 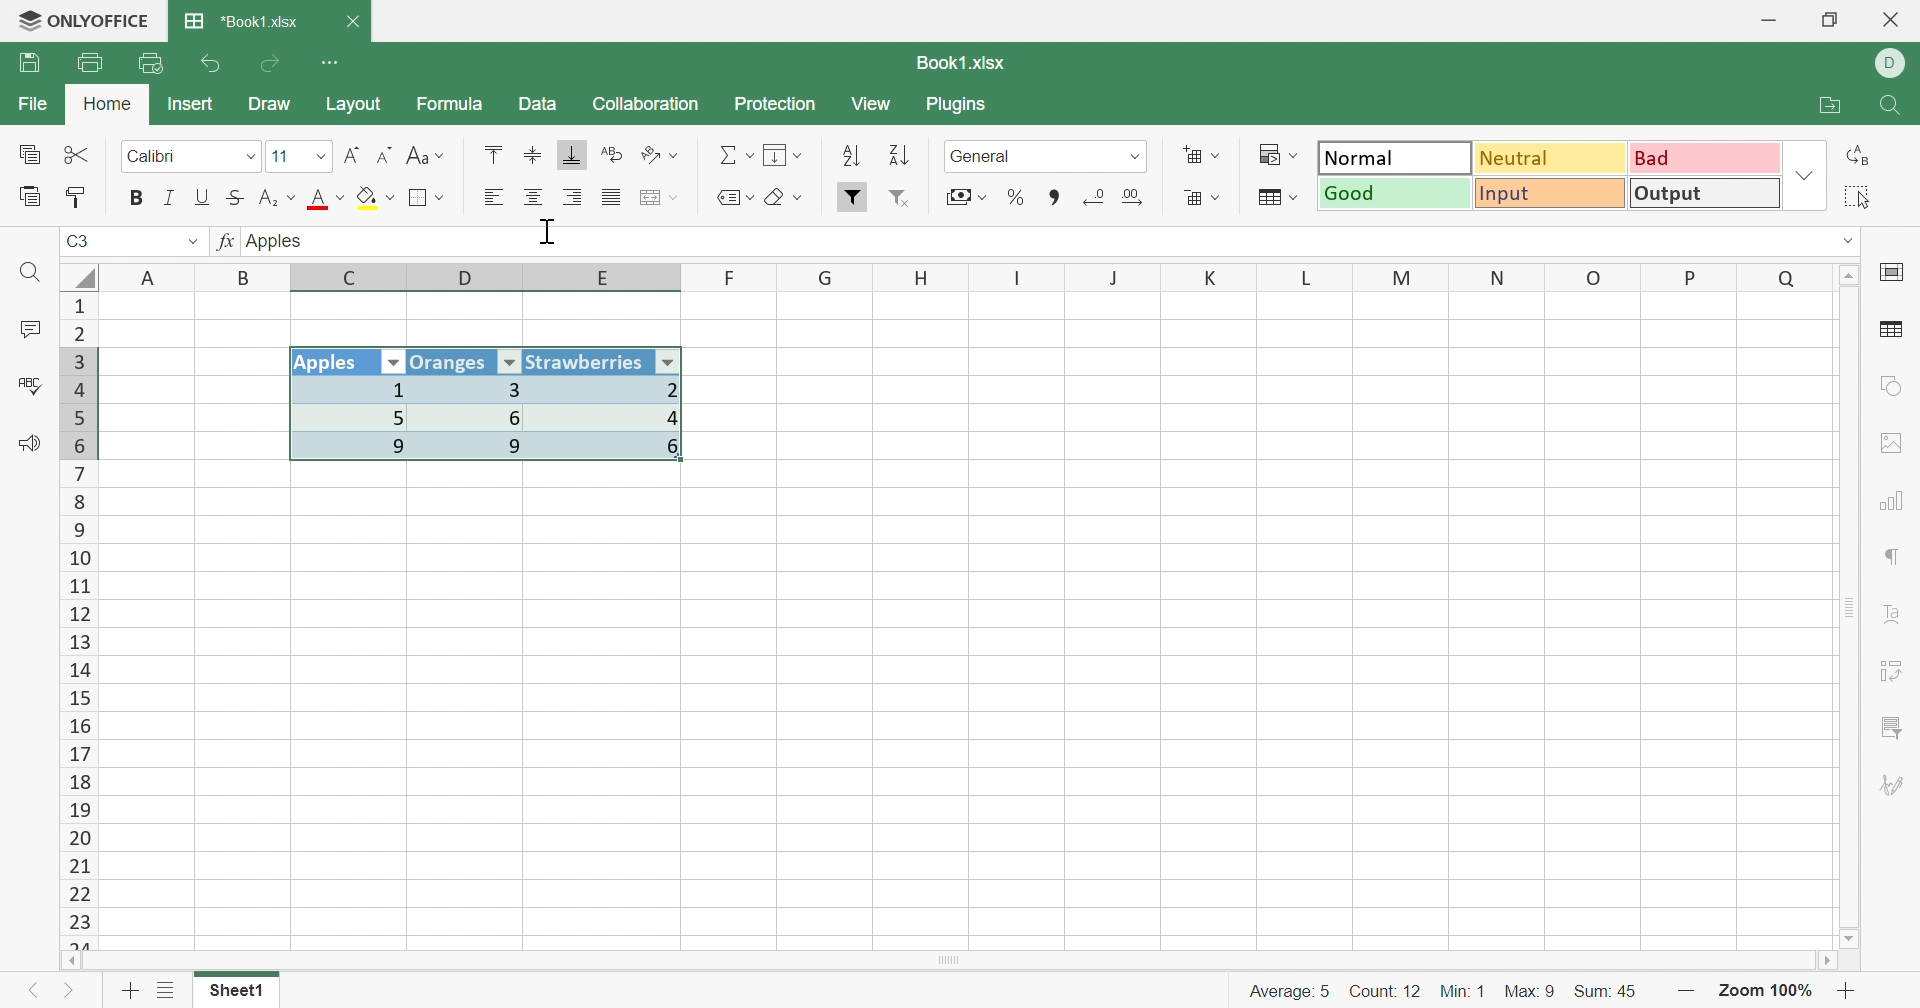 I want to click on Increase decimals, so click(x=1141, y=197).